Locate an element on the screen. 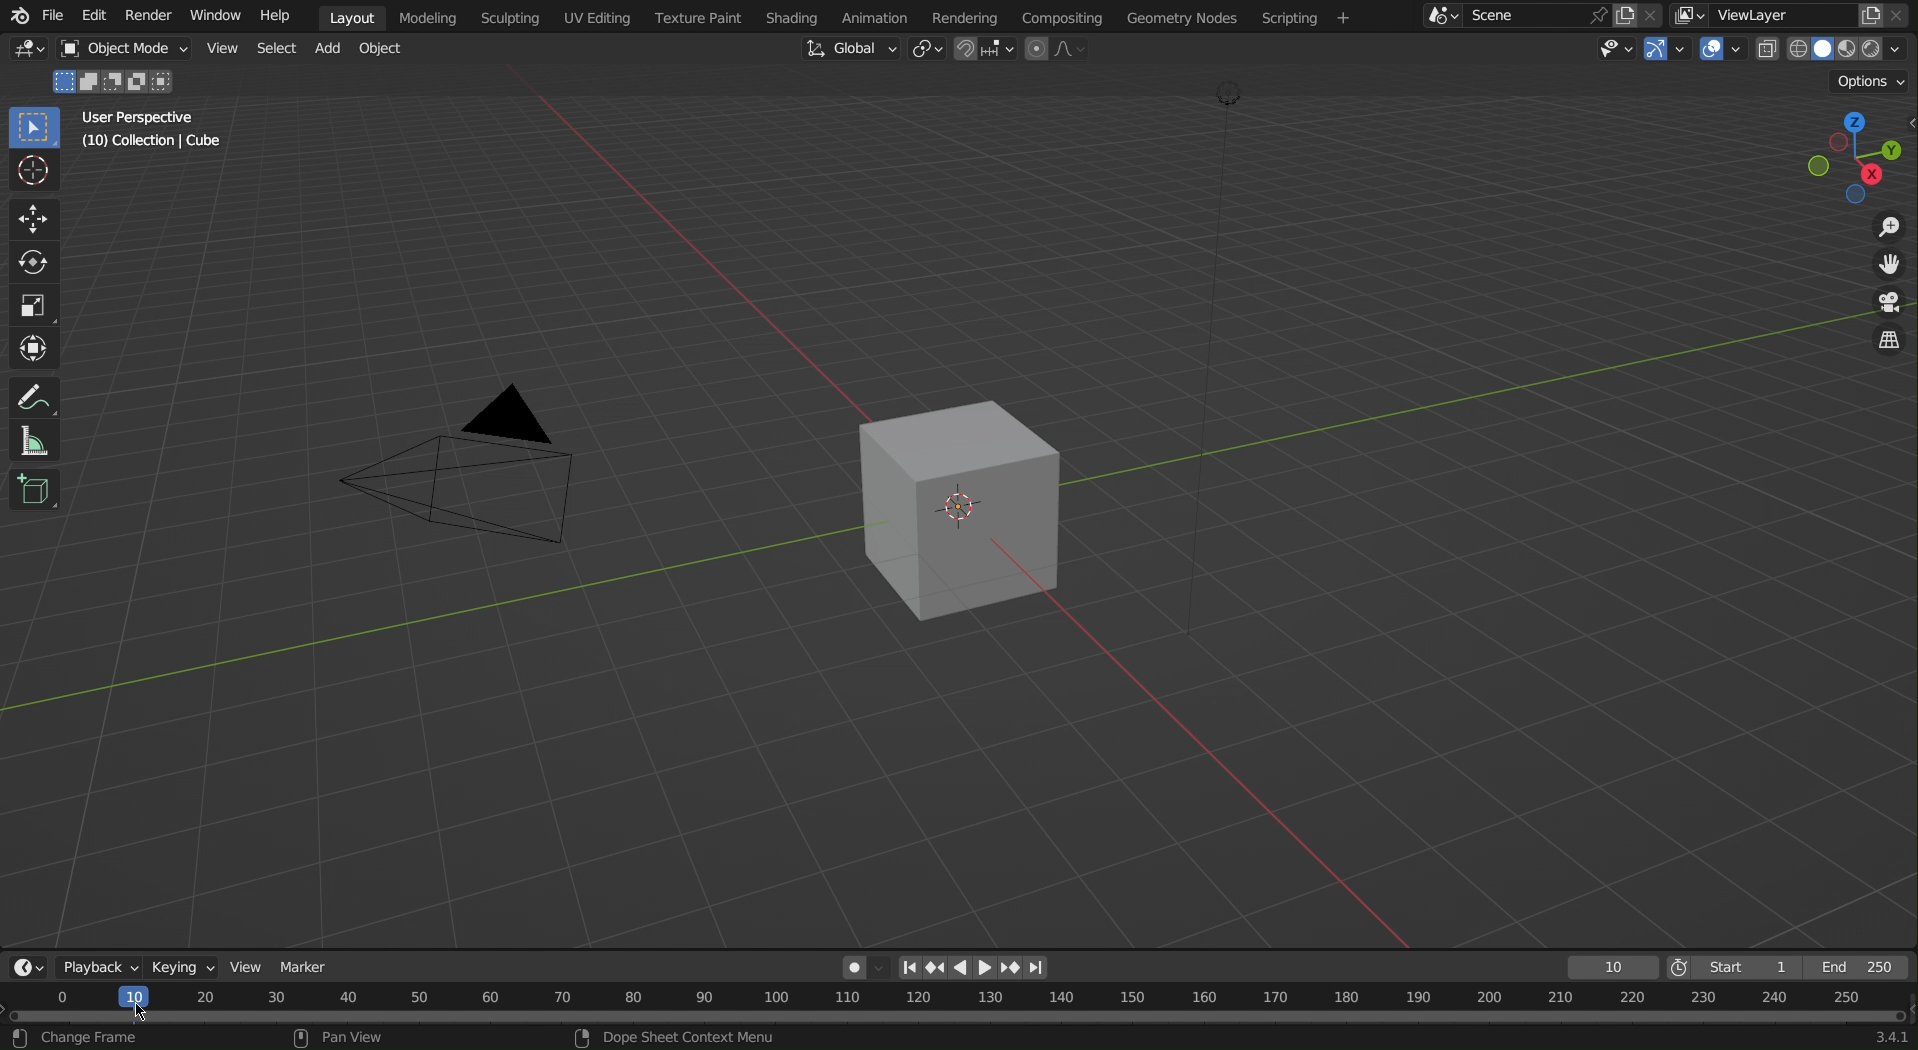 The height and width of the screenshot is (1050, 1918). frame 10 is located at coordinates (1615, 967).